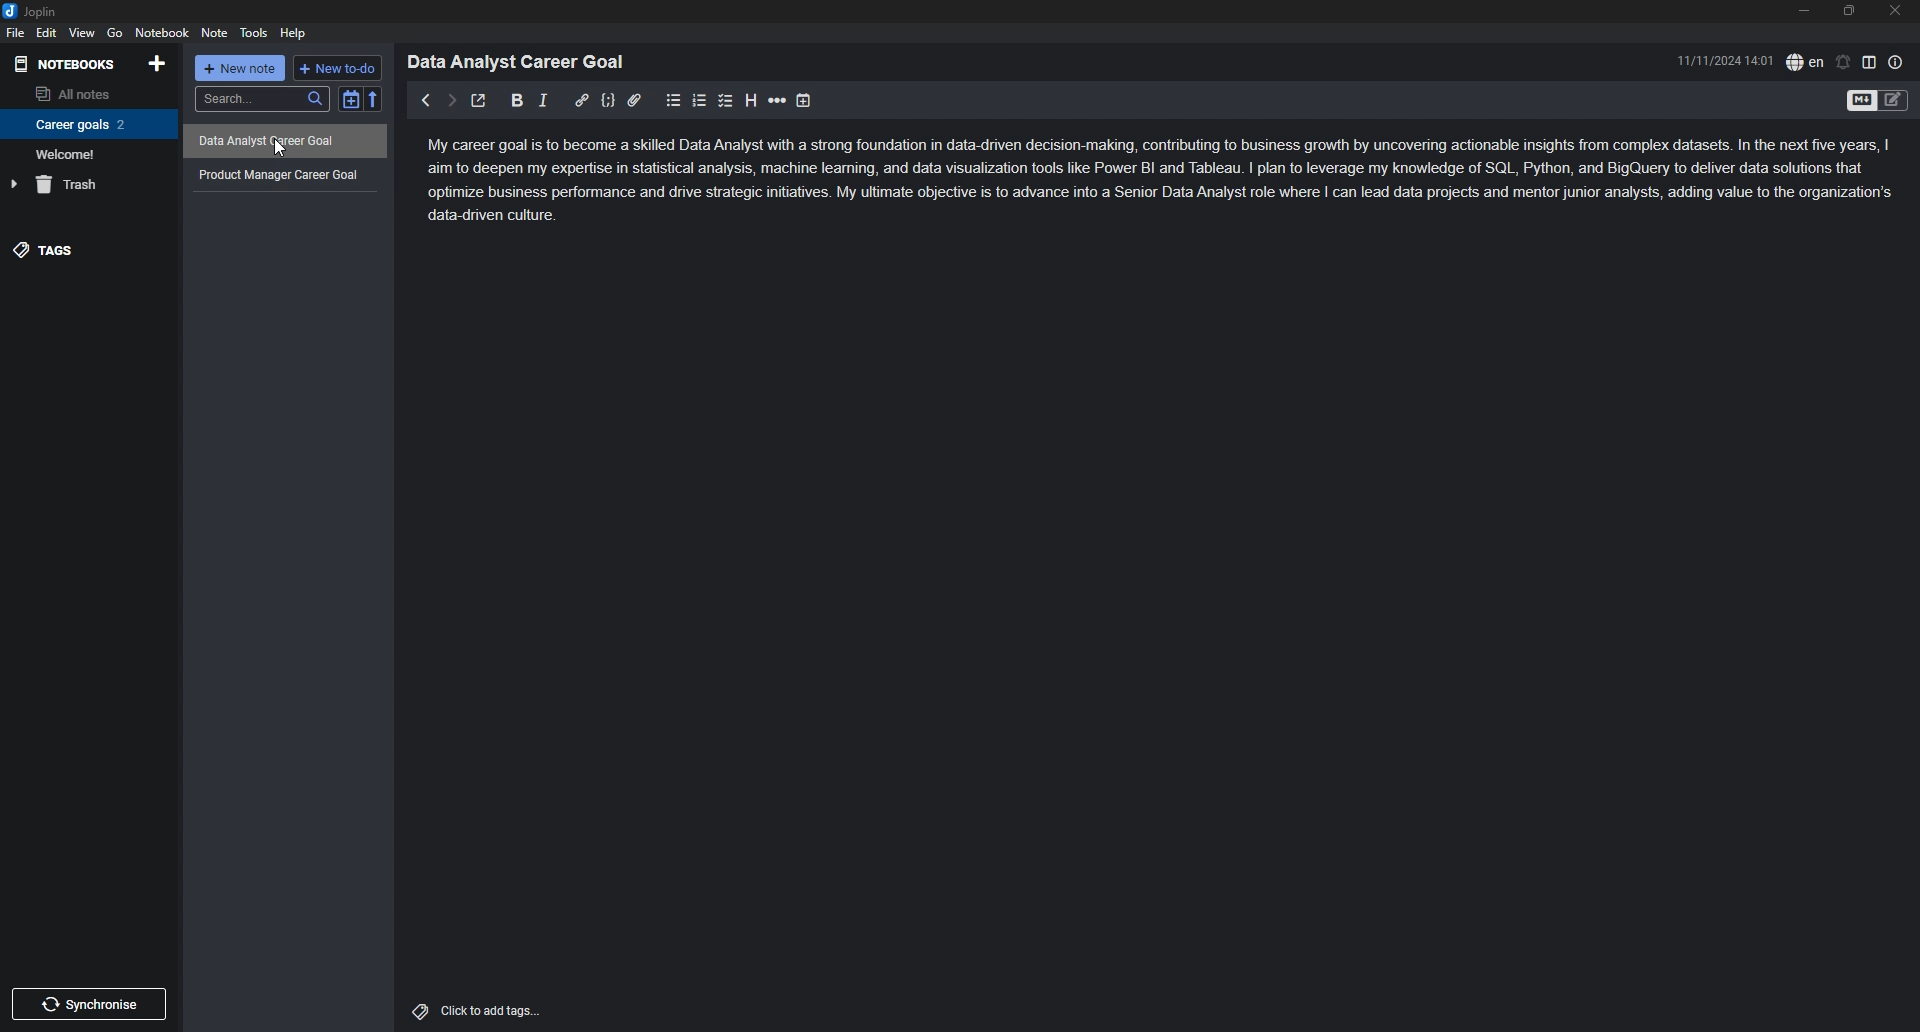 This screenshot has height=1032, width=1920. I want to click on Product Manager Career Goal, so click(286, 174).